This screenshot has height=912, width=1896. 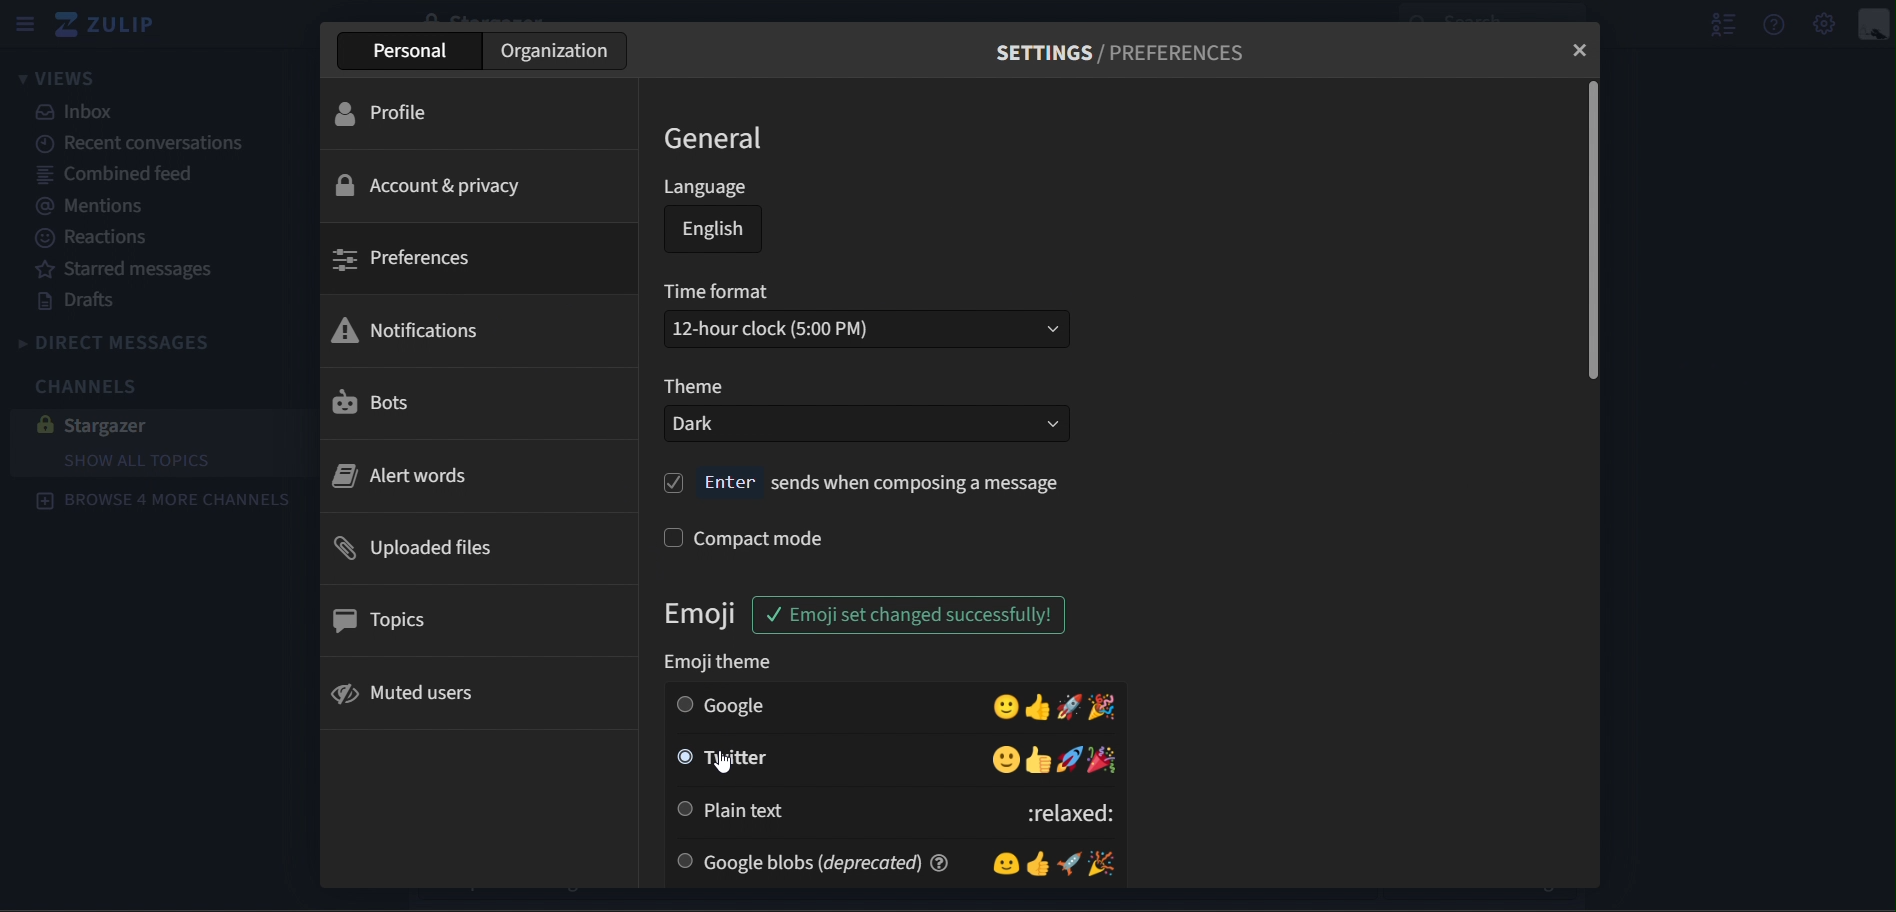 What do you see at coordinates (724, 661) in the screenshot?
I see `emoji theme` at bounding box center [724, 661].